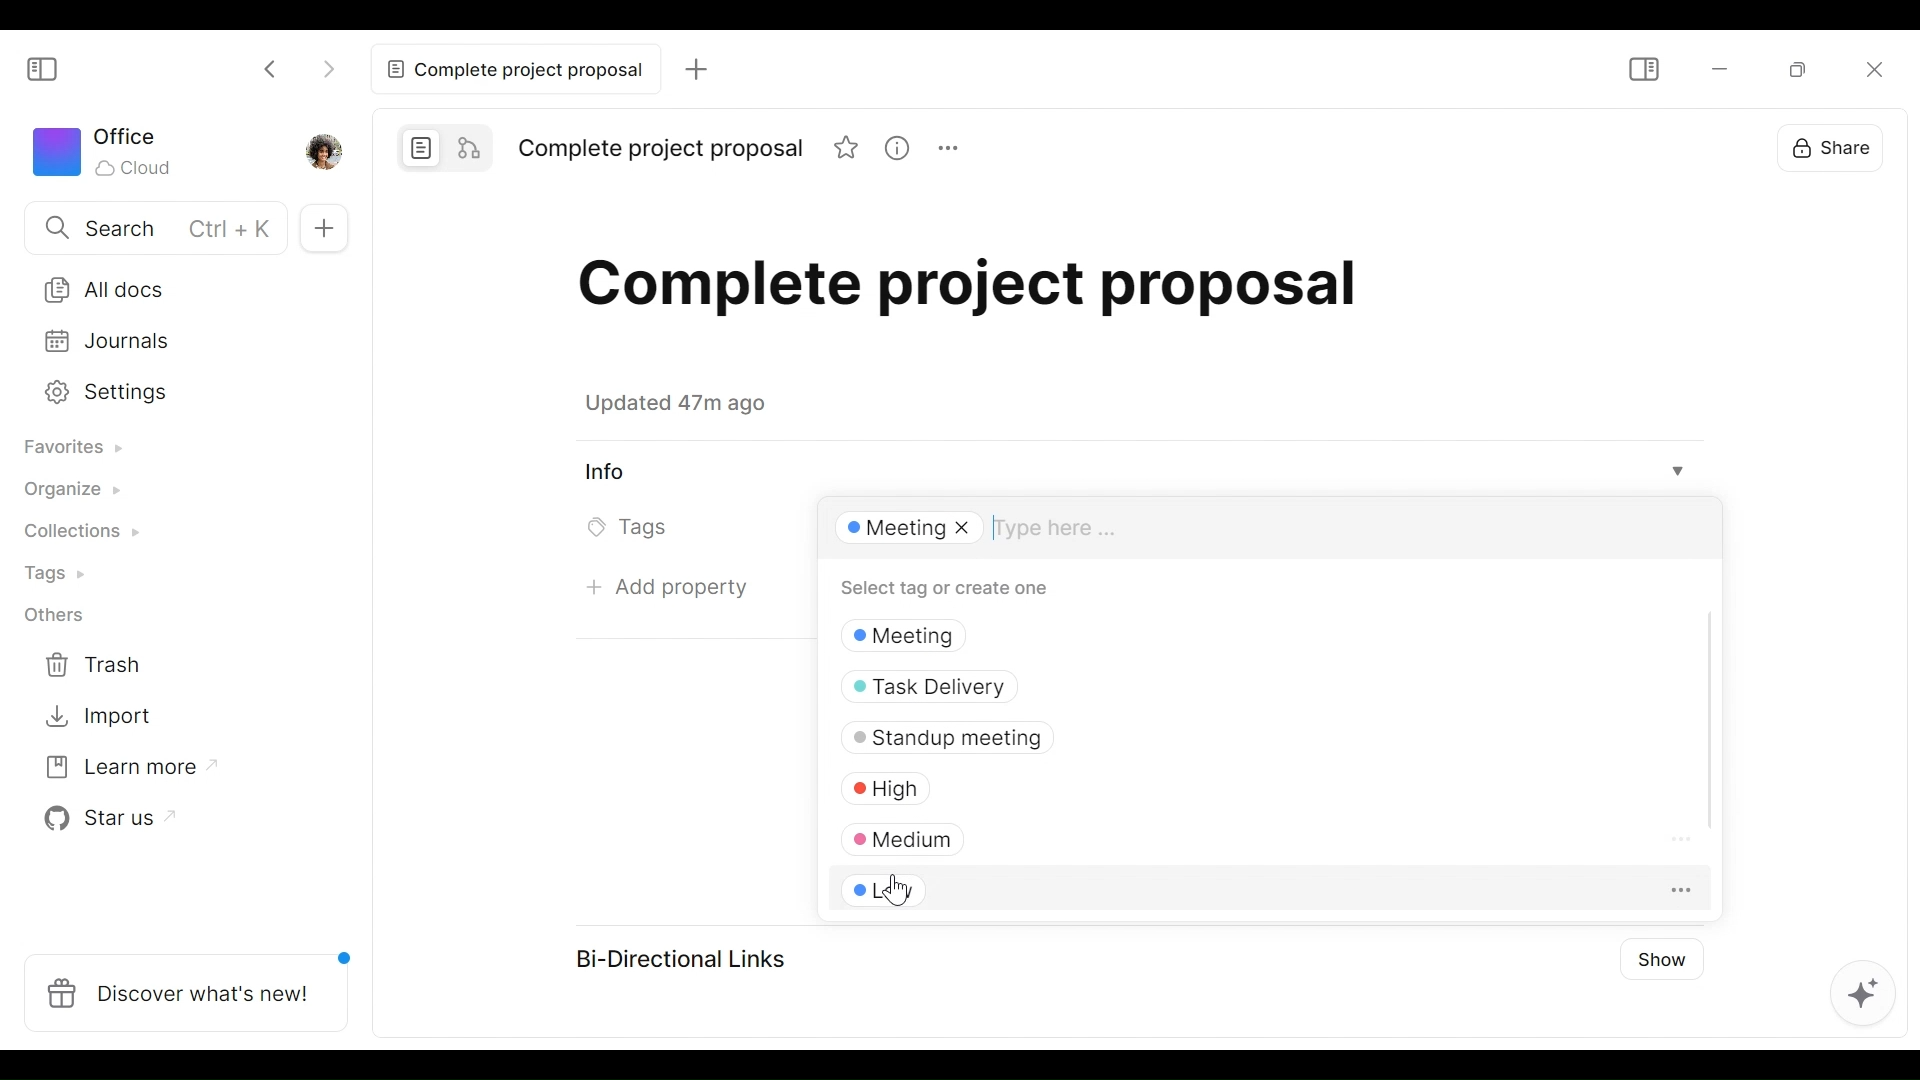  What do you see at coordinates (417, 145) in the screenshot?
I see `Page mode` at bounding box center [417, 145].